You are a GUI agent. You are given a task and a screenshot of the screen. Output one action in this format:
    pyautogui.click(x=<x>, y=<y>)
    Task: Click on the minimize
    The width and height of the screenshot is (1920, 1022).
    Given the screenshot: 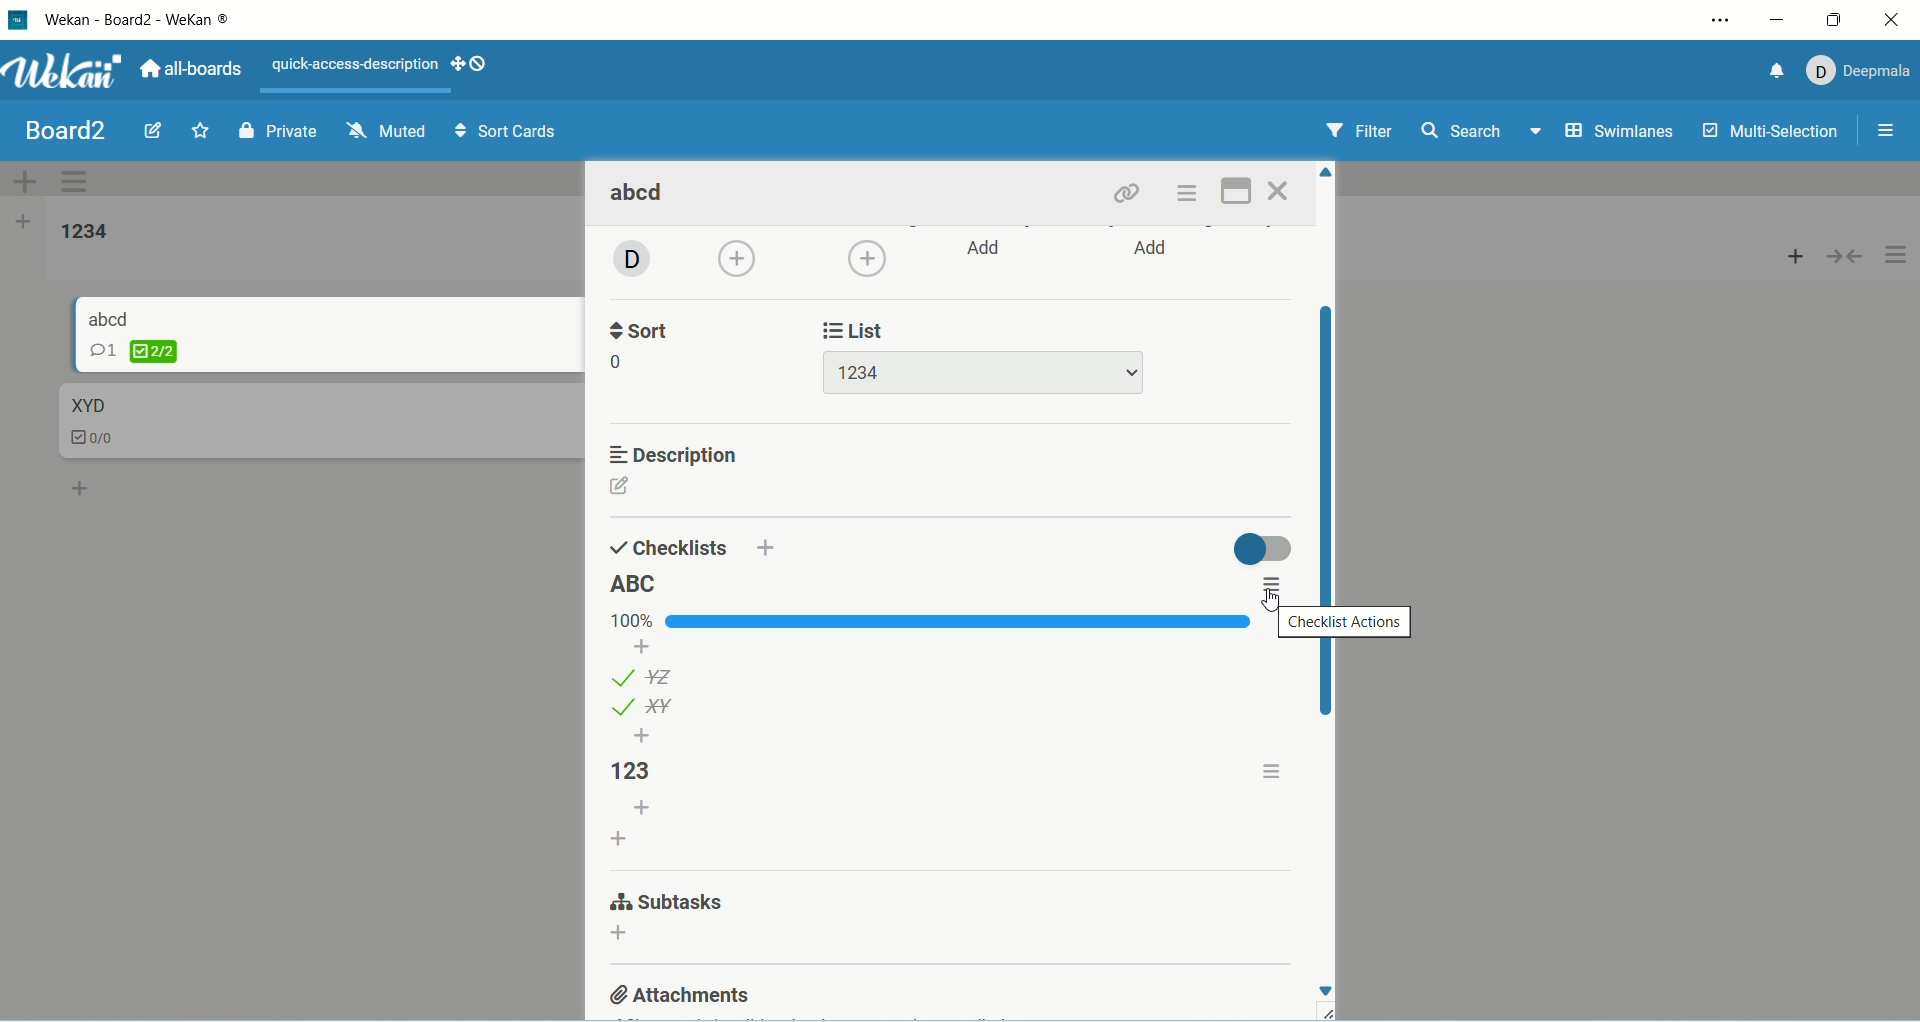 What is the action you would take?
    pyautogui.click(x=1781, y=24)
    